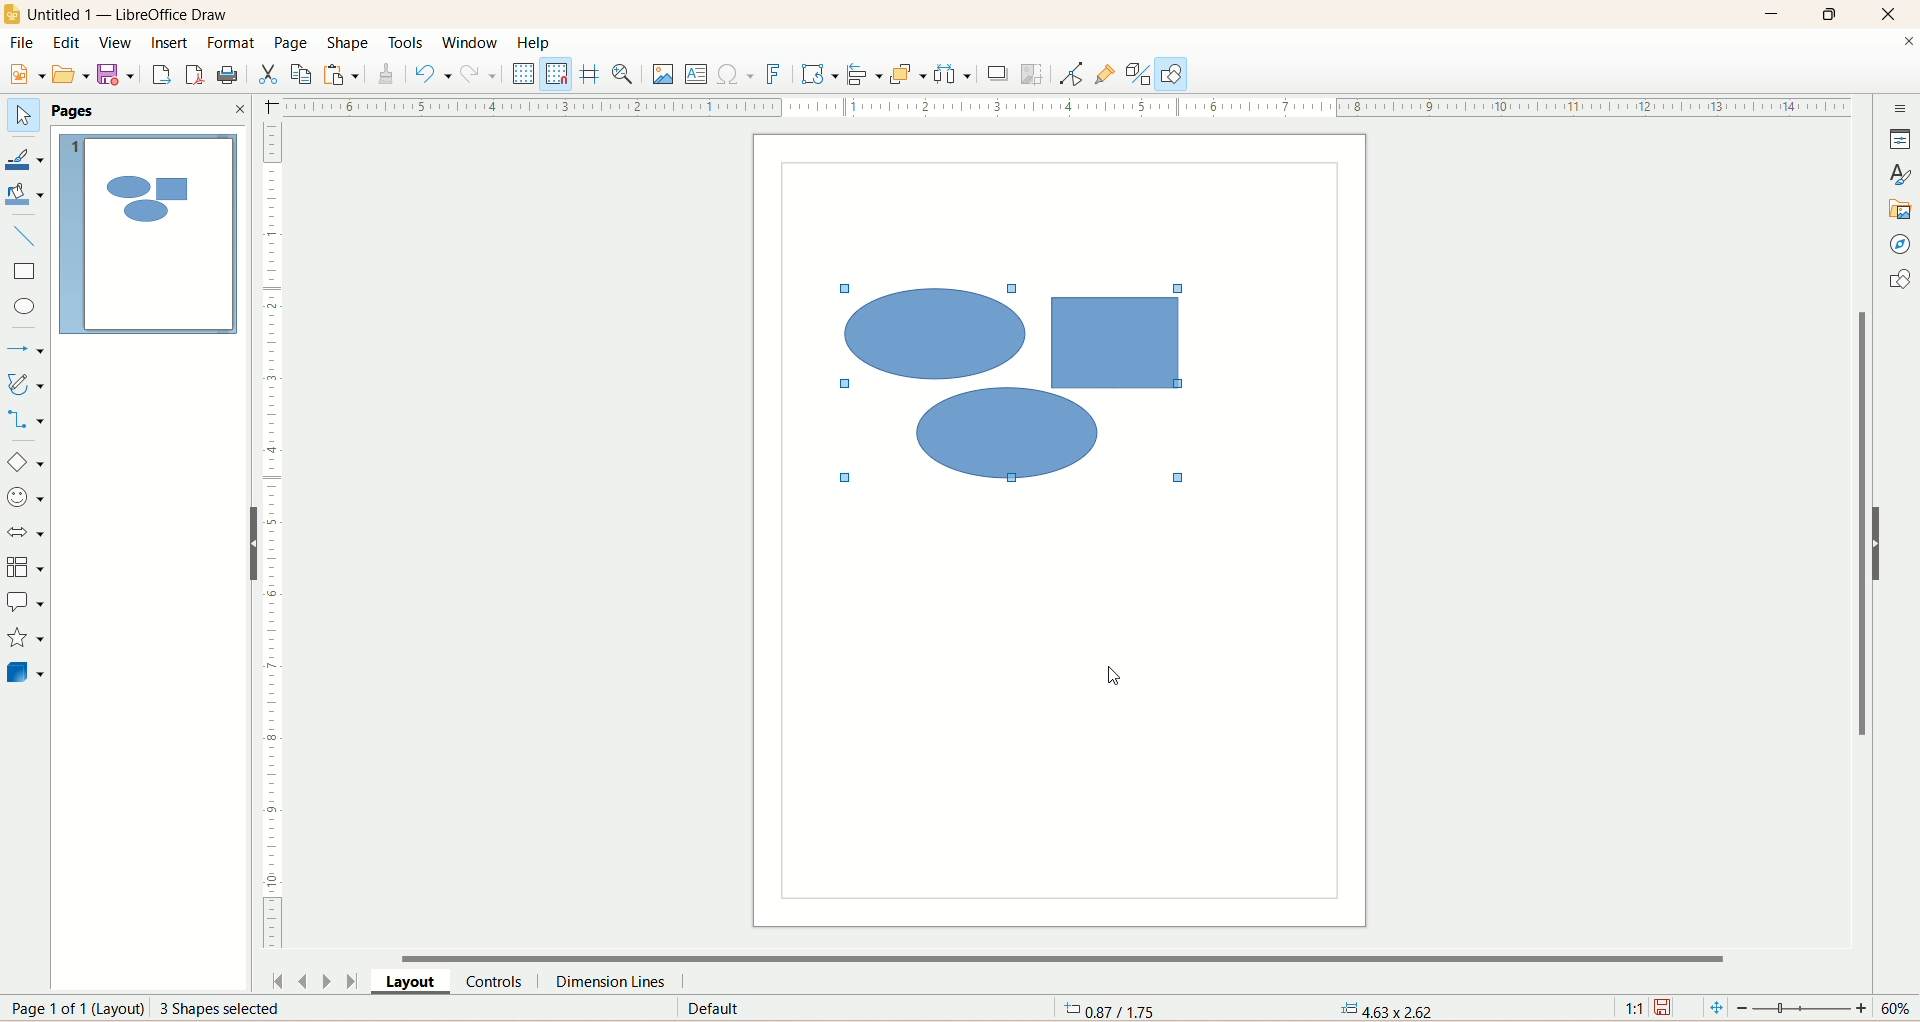 This screenshot has height=1022, width=1920. I want to click on block arrows, so click(27, 534).